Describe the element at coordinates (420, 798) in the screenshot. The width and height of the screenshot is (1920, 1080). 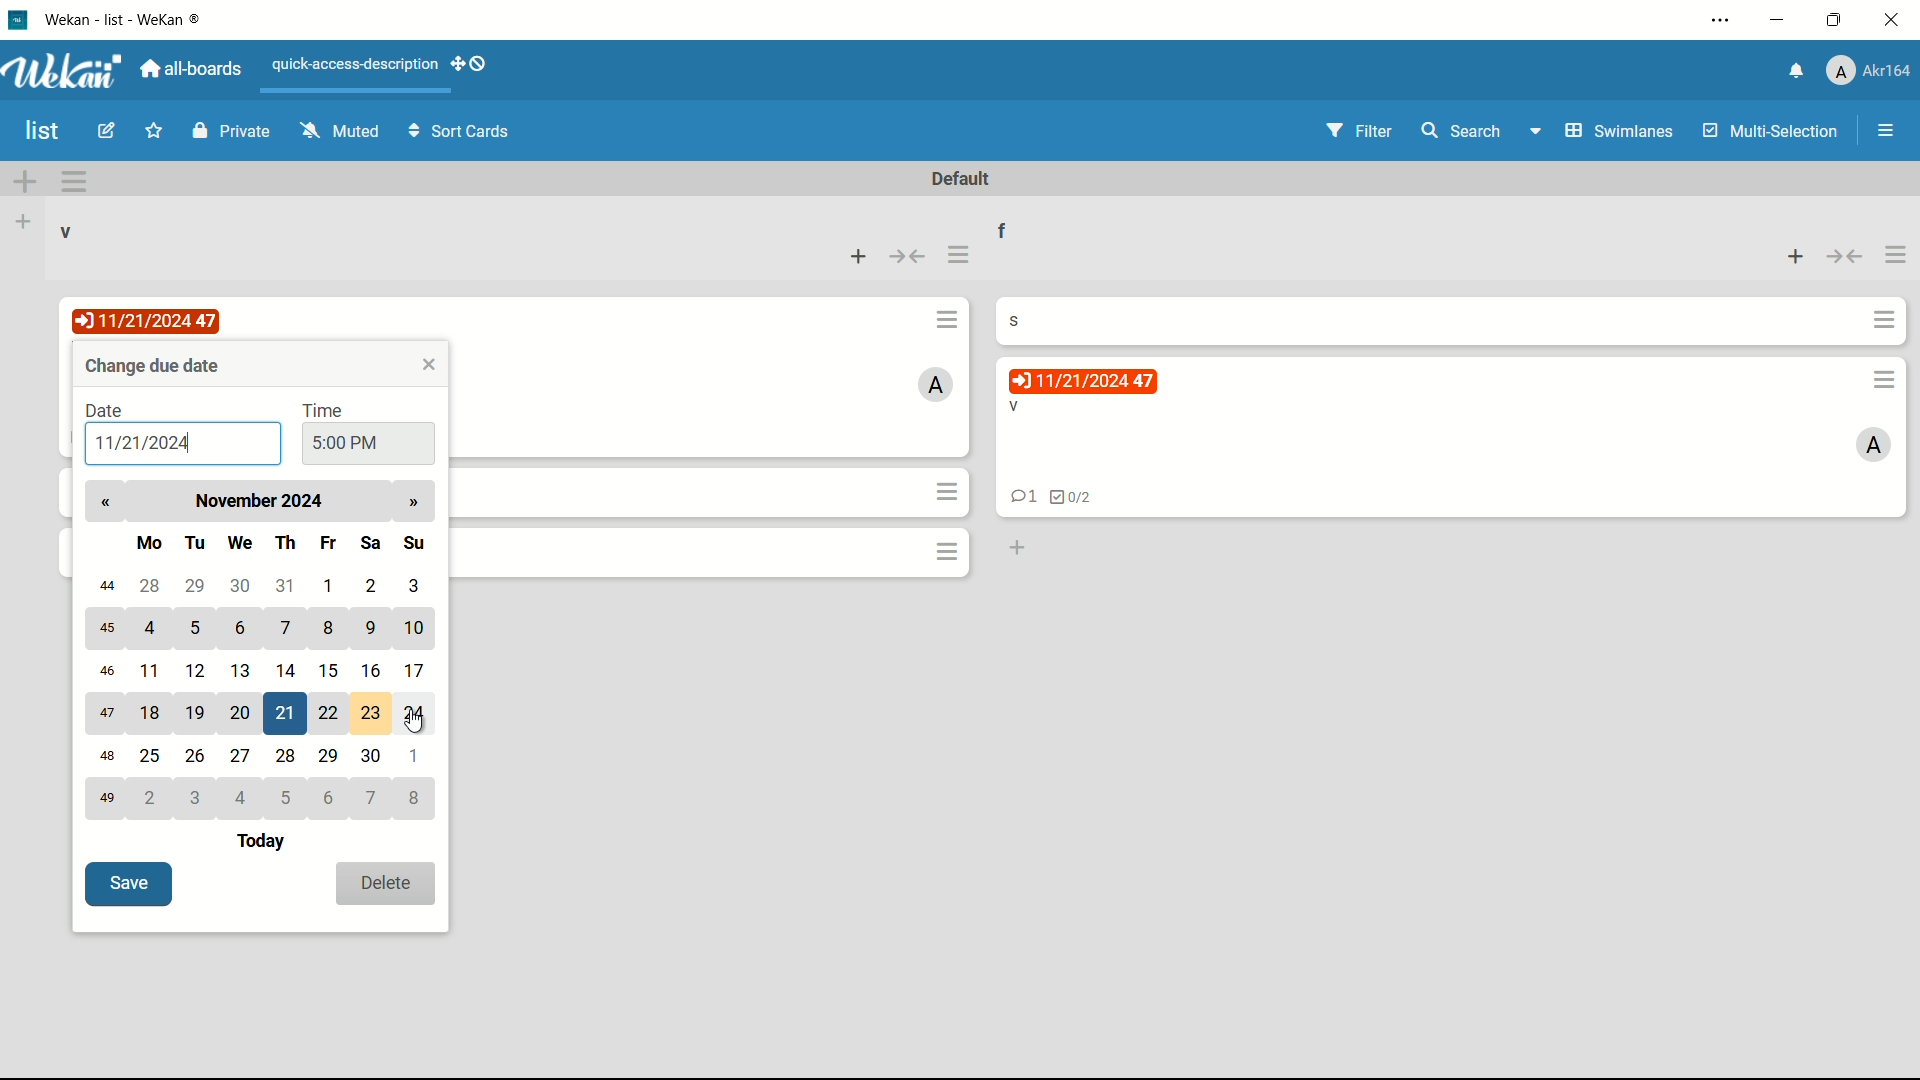
I see `8` at that location.